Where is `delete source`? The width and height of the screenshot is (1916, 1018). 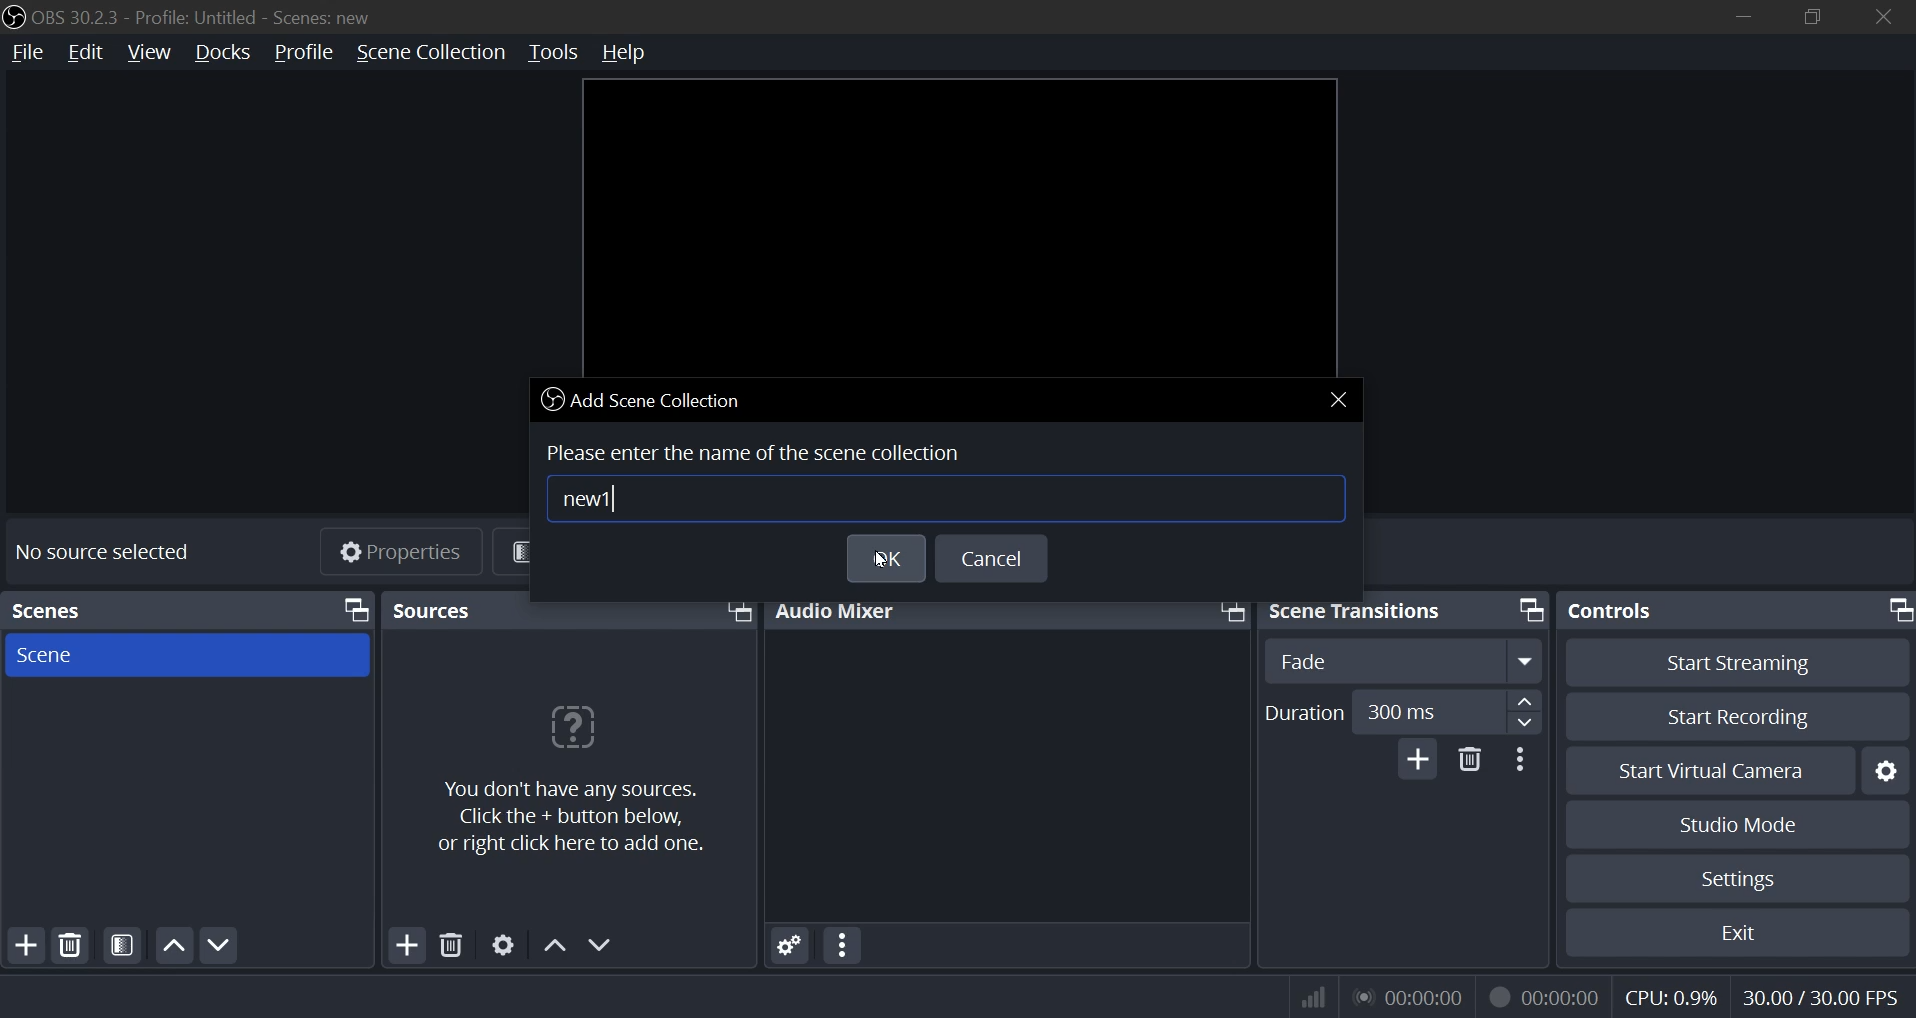
delete source is located at coordinates (71, 943).